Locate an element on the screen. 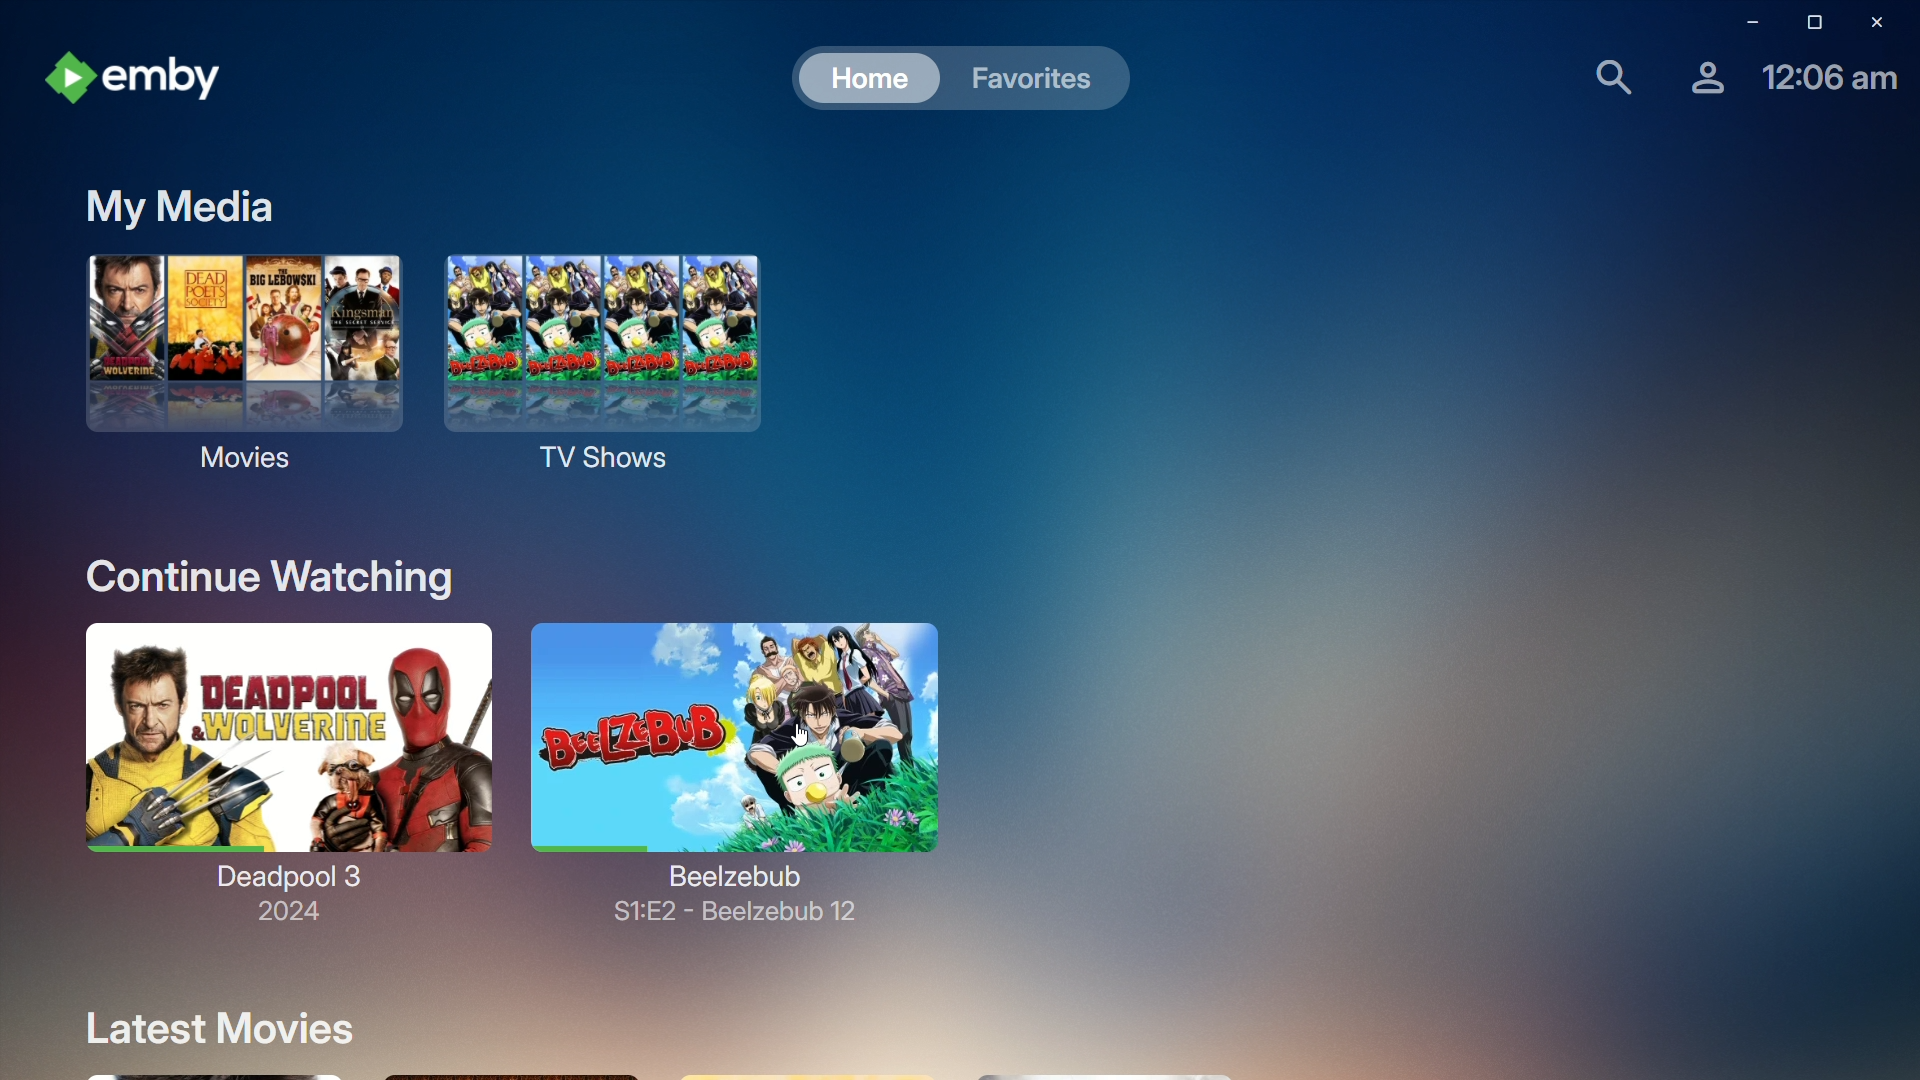 This screenshot has height=1080, width=1920. Account is located at coordinates (1708, 80).